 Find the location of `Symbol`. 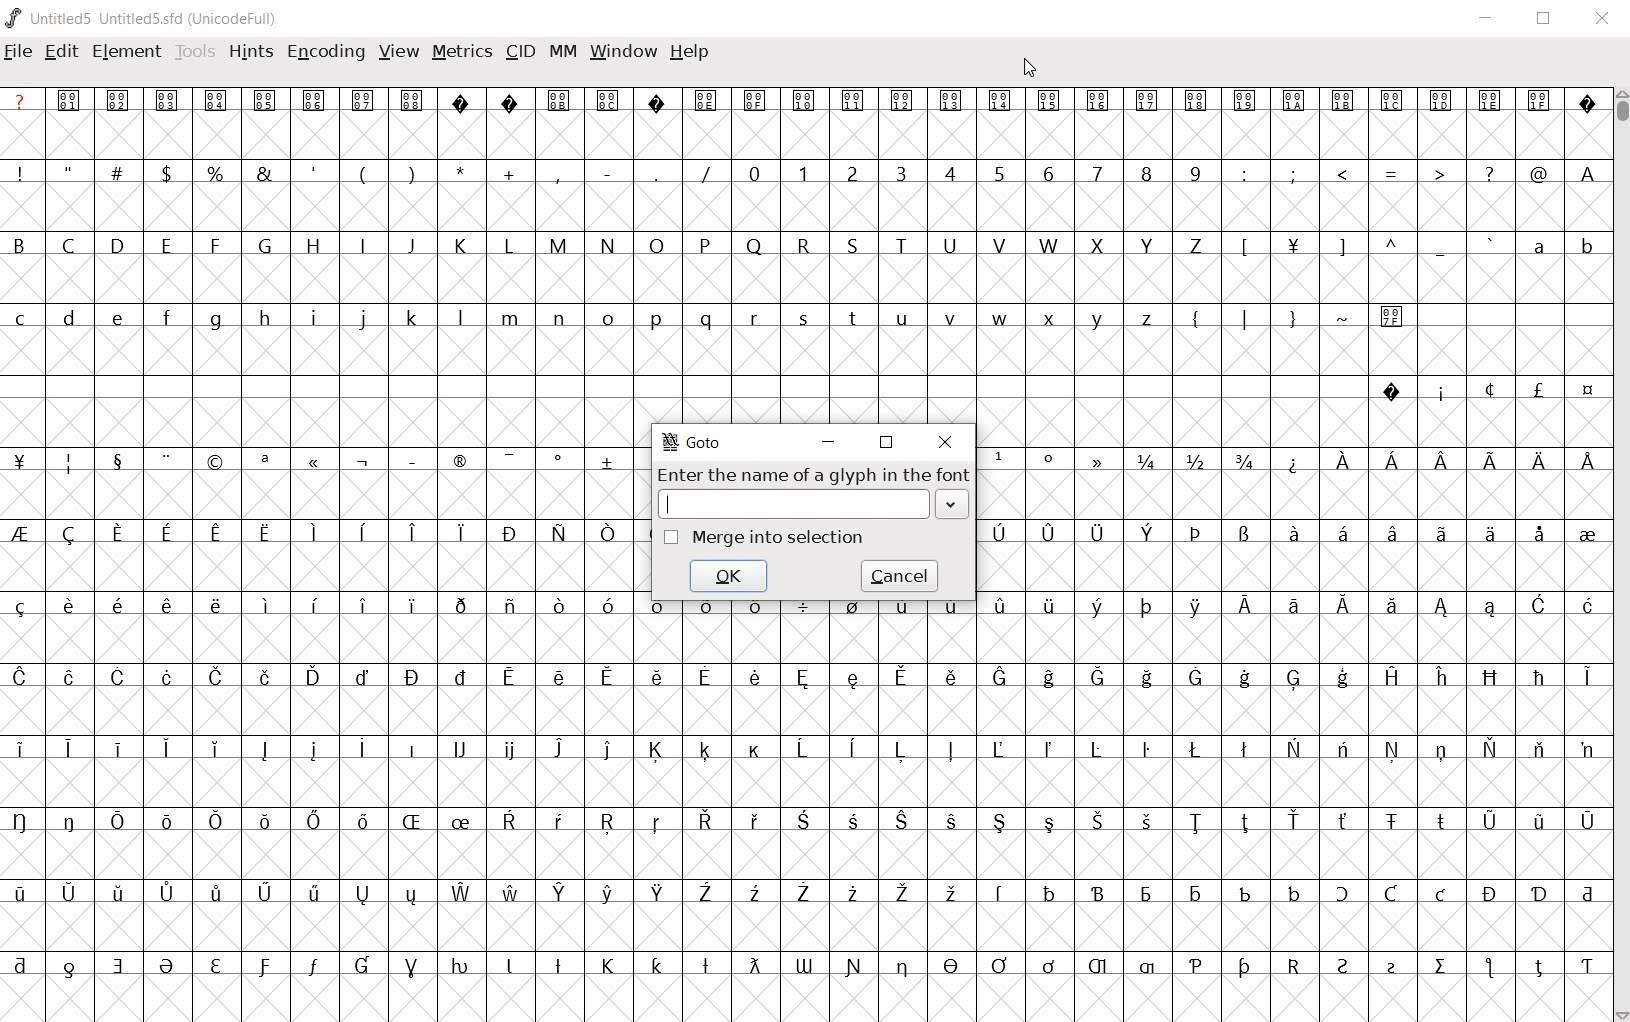

Symbol is located at coordinates (1442, 968).